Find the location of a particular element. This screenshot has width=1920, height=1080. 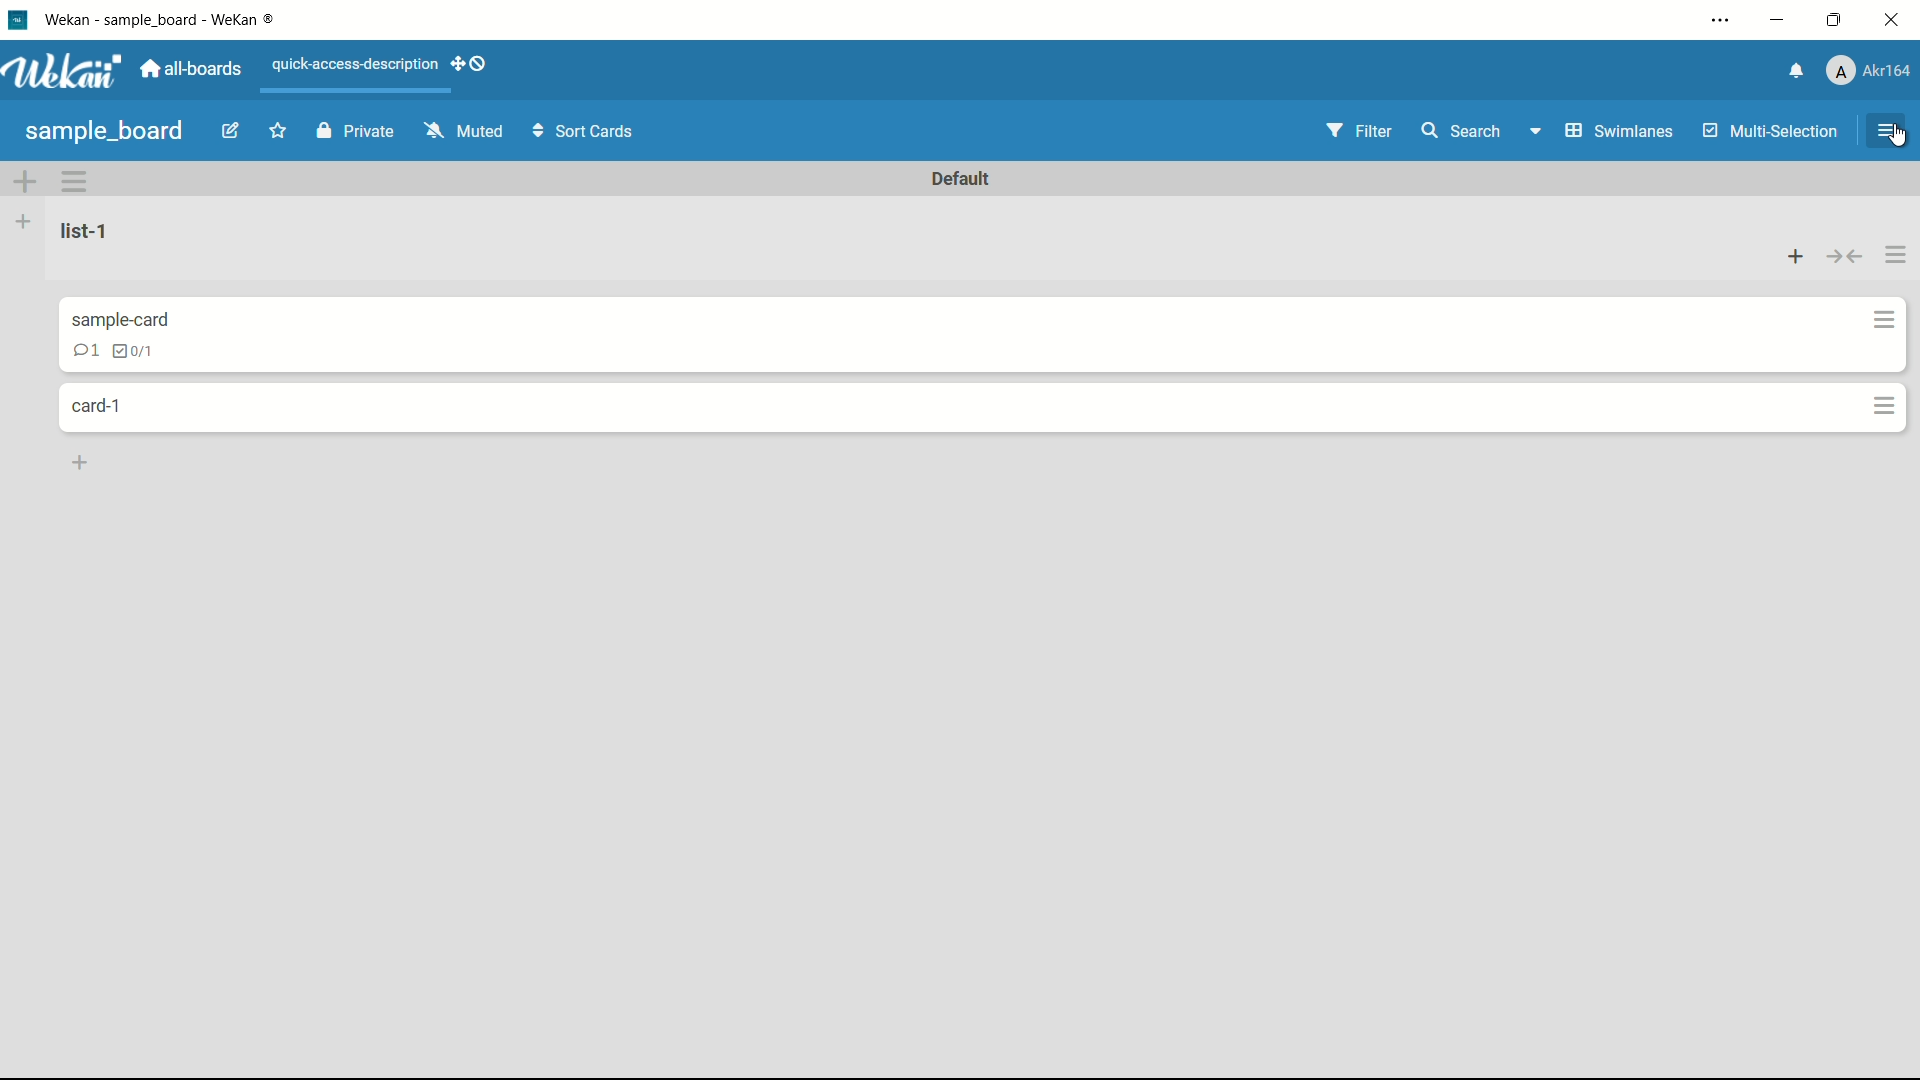

settings and more is located at coordinates (1721, 21).